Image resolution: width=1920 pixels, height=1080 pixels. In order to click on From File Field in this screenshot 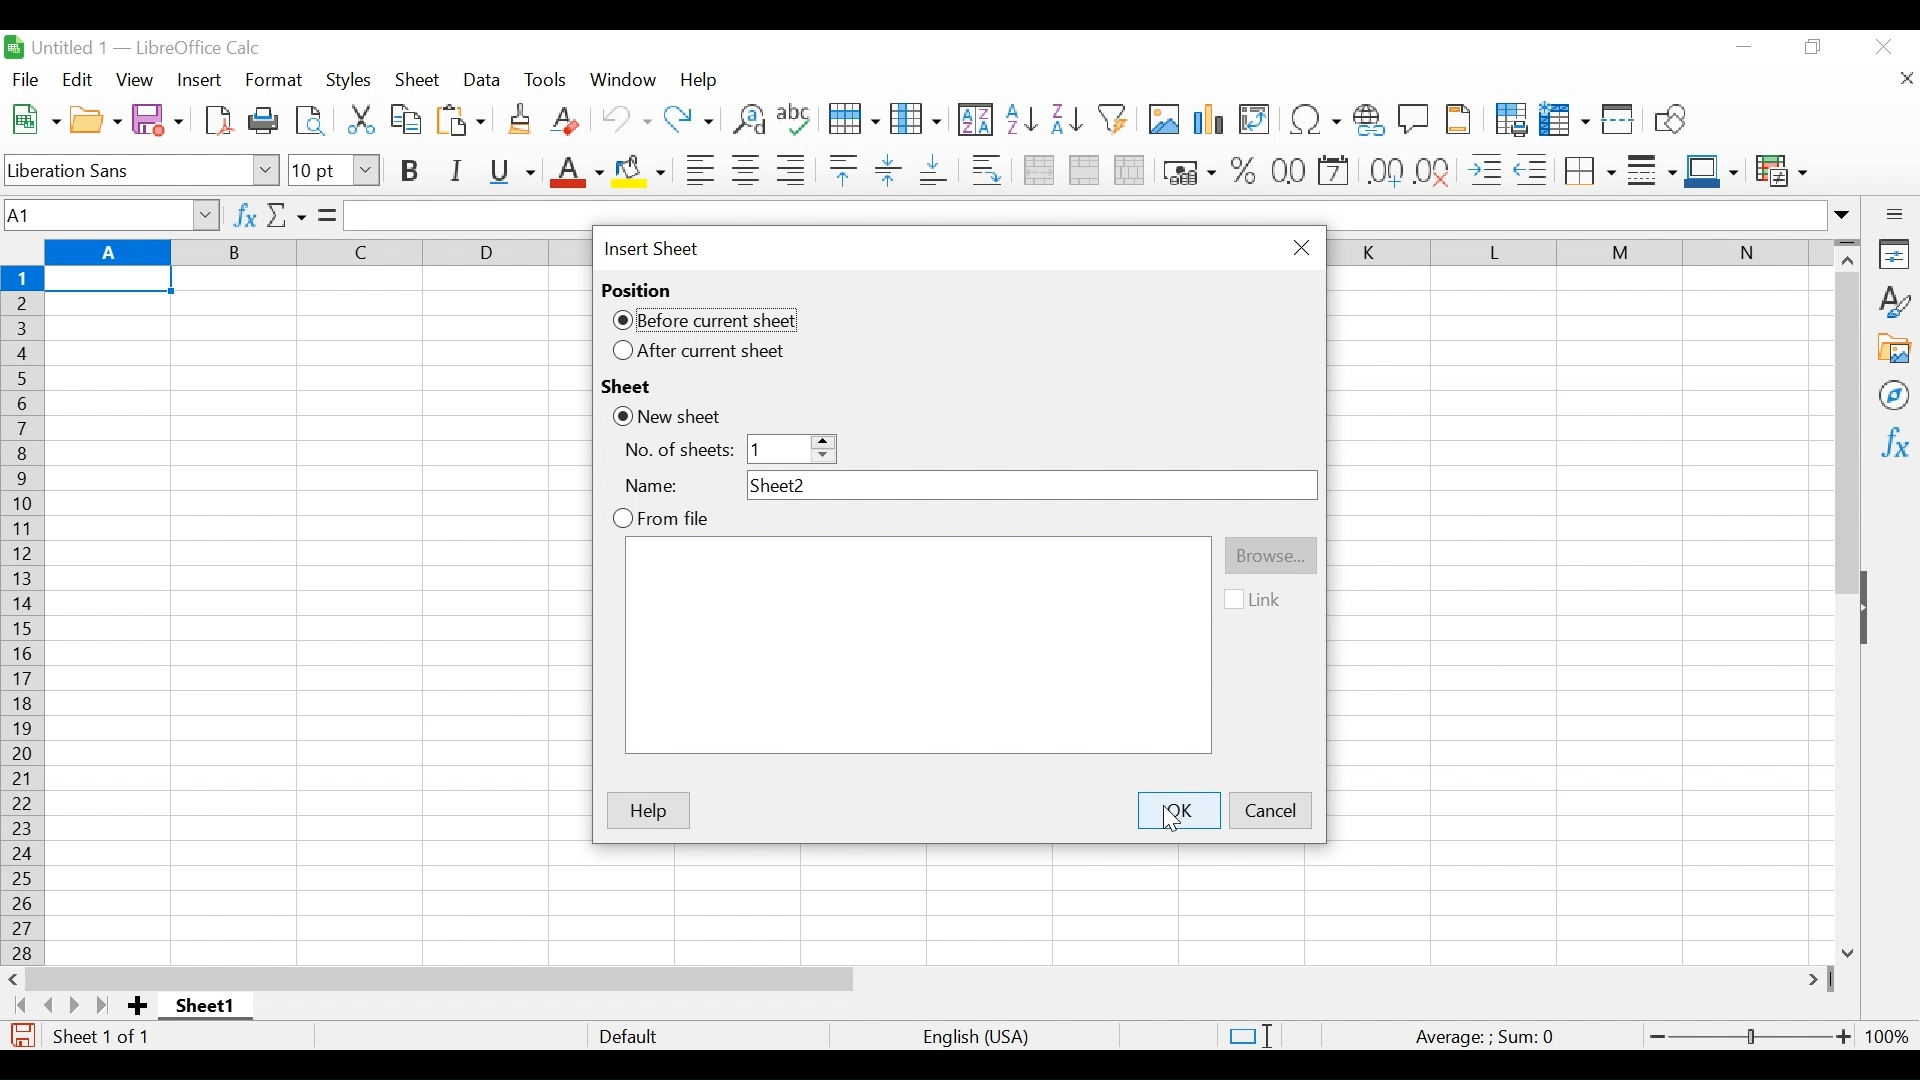, I will do `click(919, 645)`.